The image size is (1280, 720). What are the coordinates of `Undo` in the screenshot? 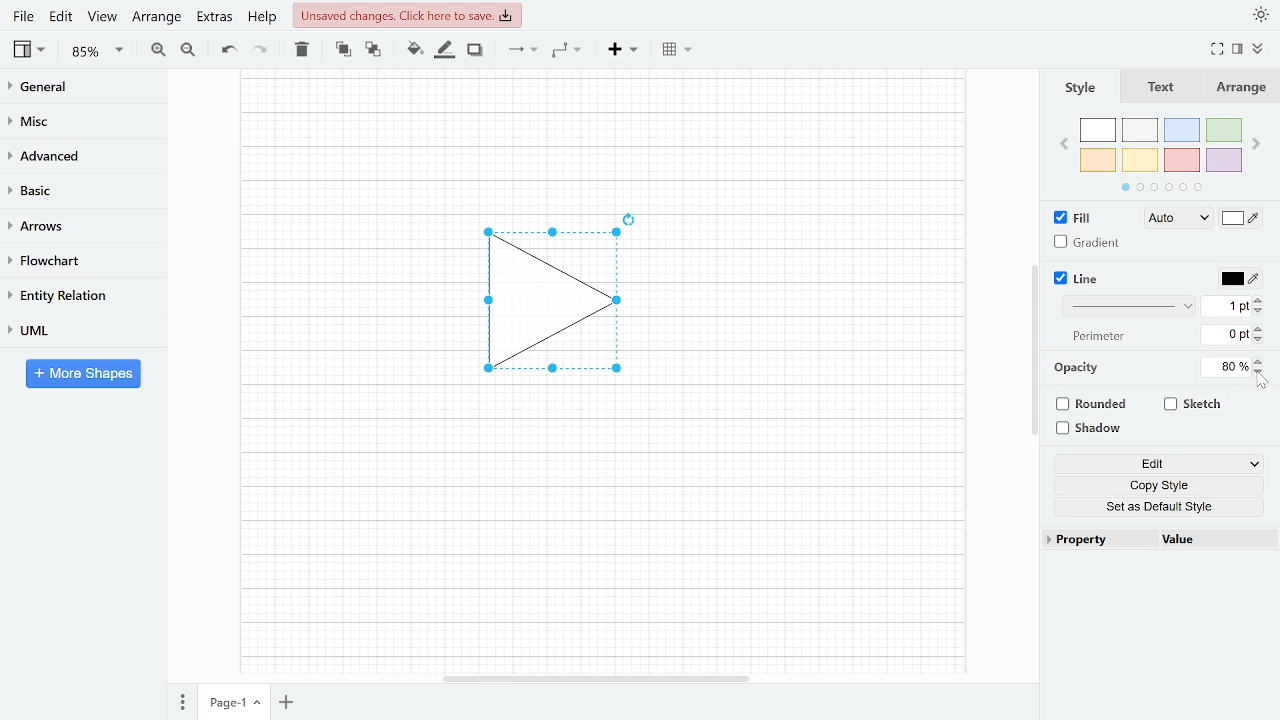 It's located at (228, 50).